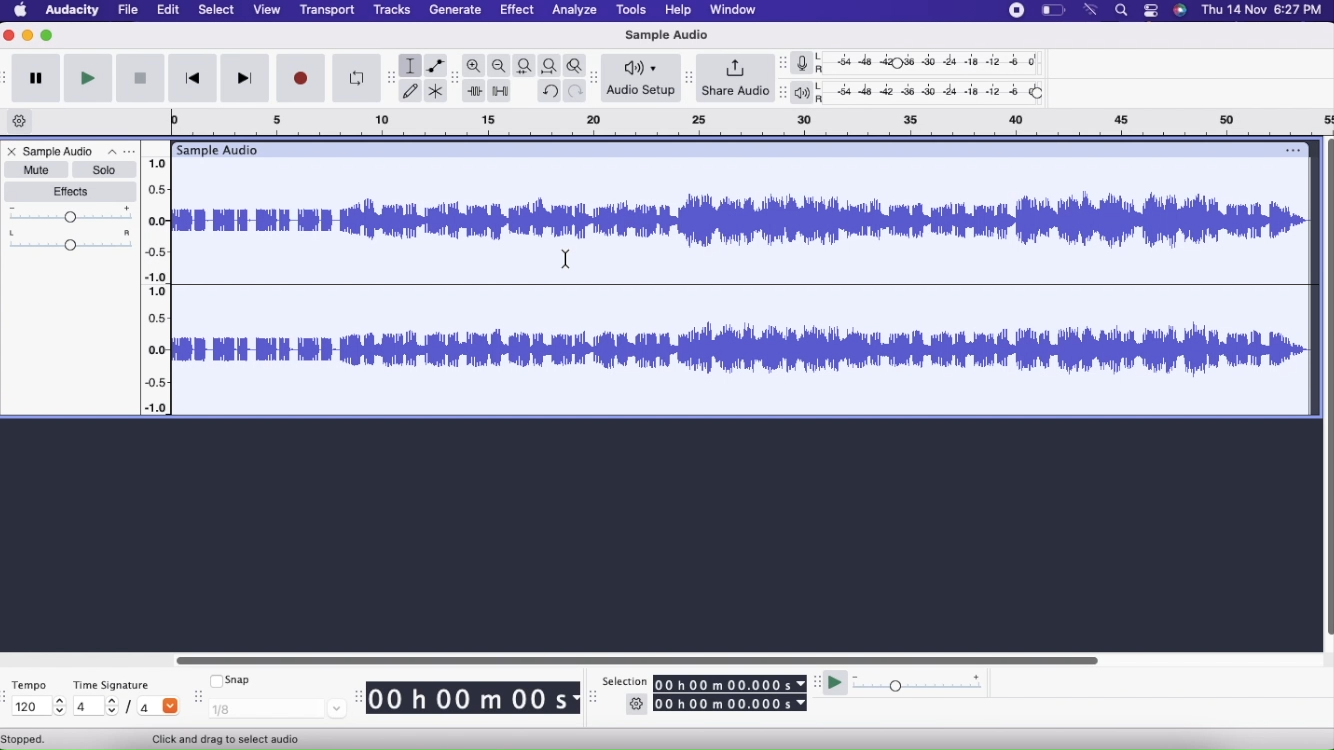 Image resolution: width=1334 pixels, height=750 pixels. I want to click on Slider, so click(1326, 384).